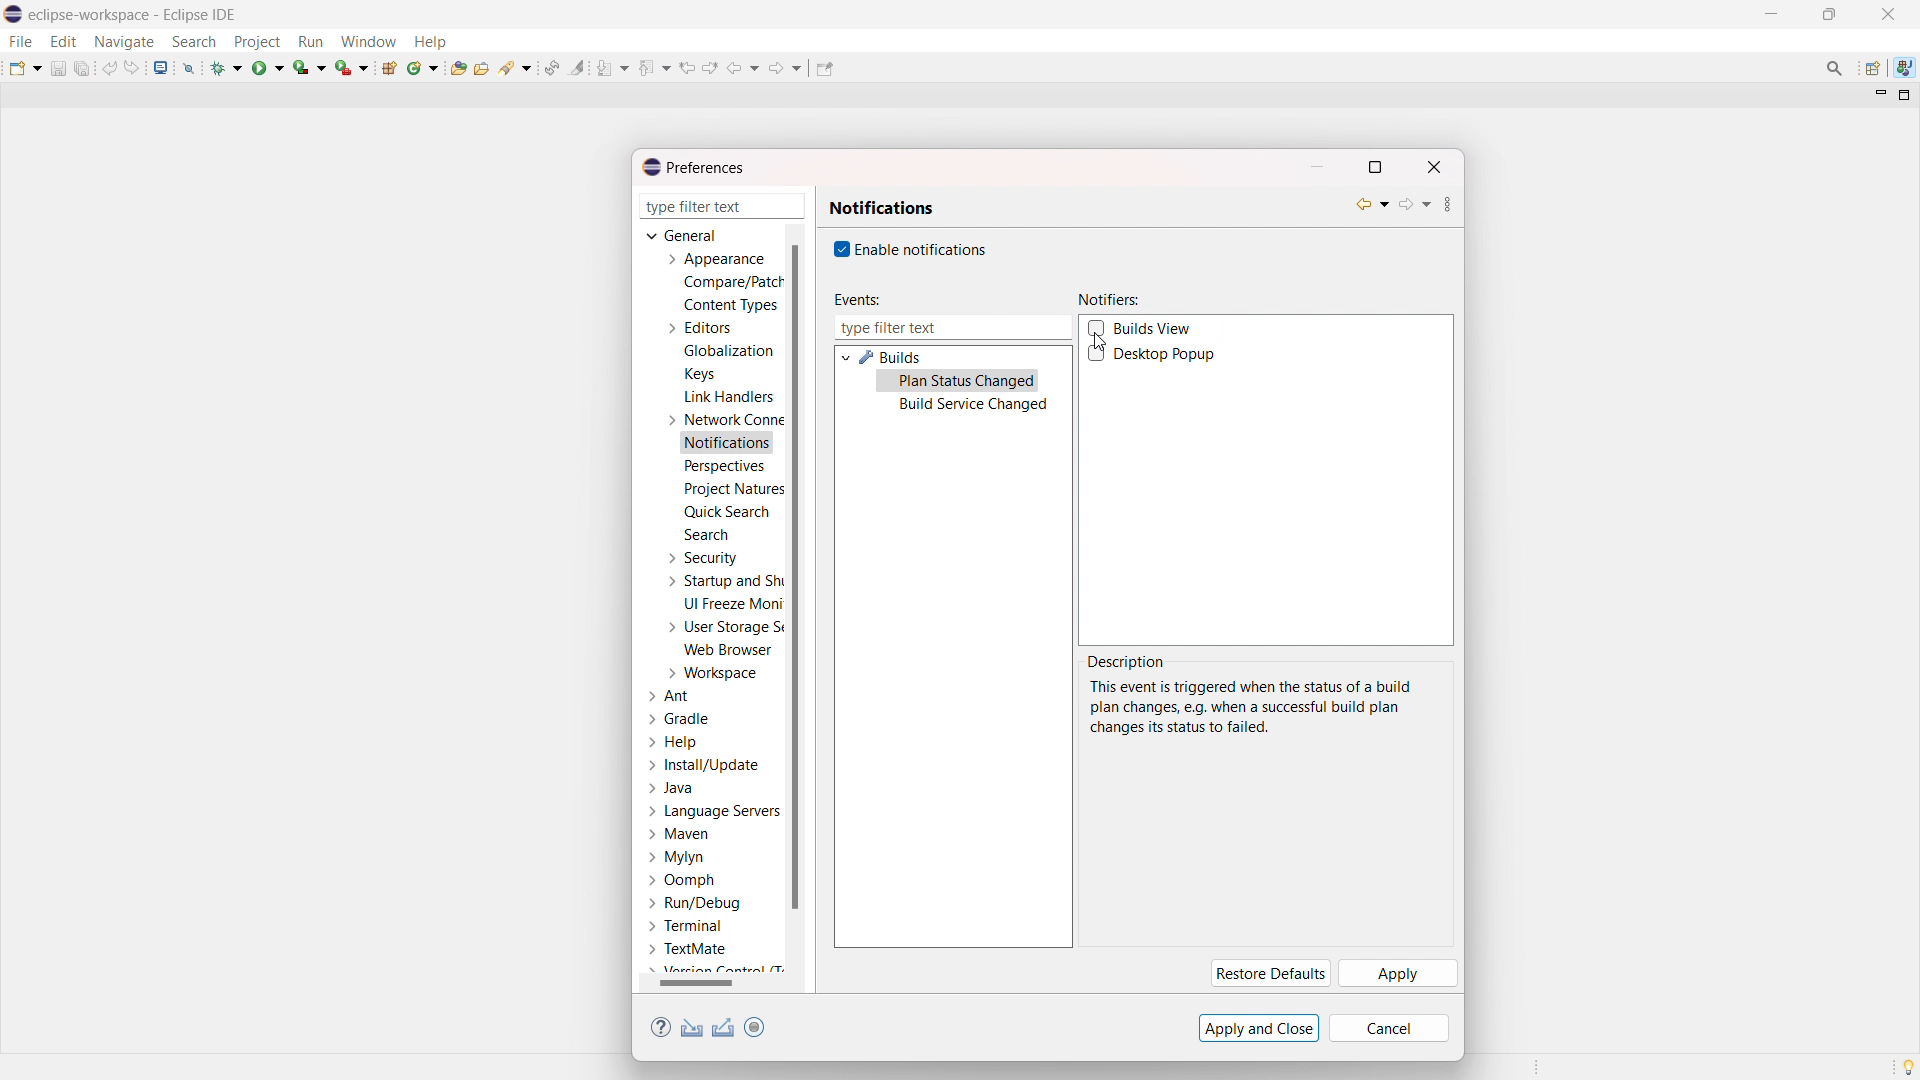 The height and width of the screenshot is (1080, 1920). Describe the element at coordinates (743, 68) in the screenshot. I see `back` at that location.